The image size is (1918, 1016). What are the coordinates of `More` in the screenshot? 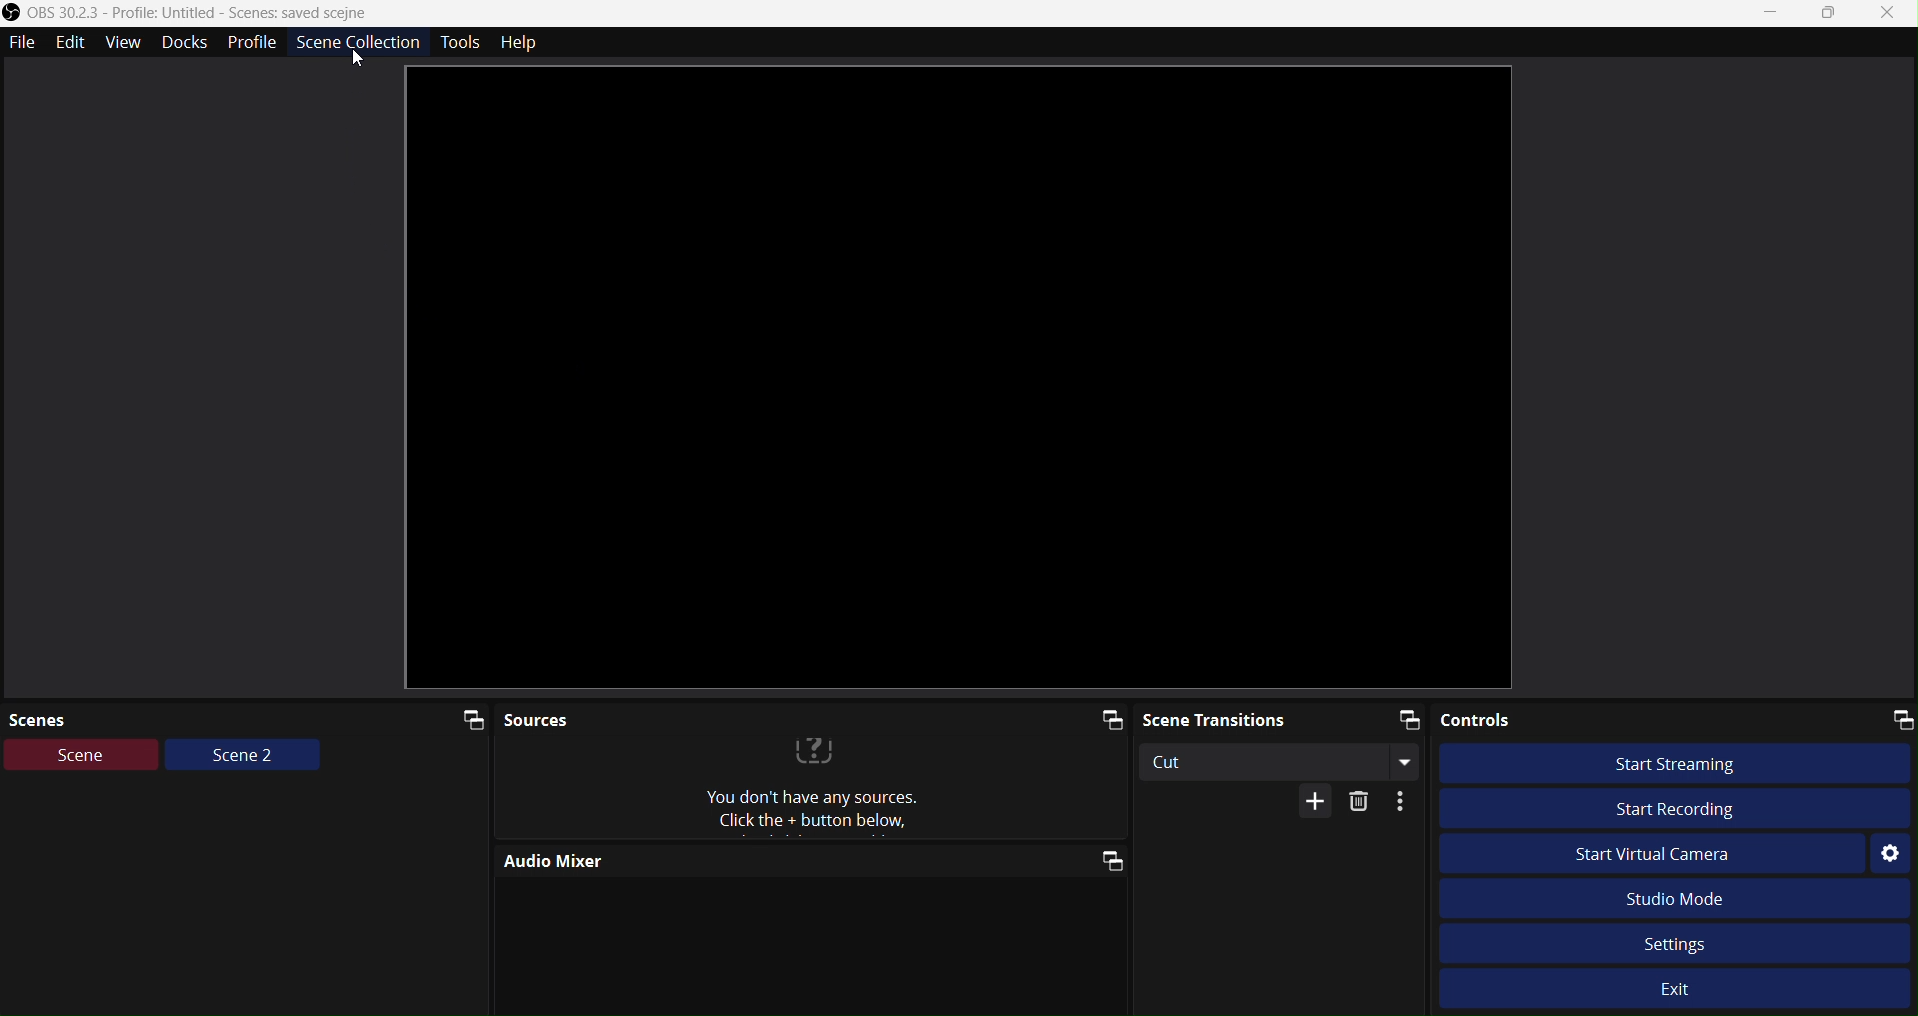 It's located at (1318, 801).